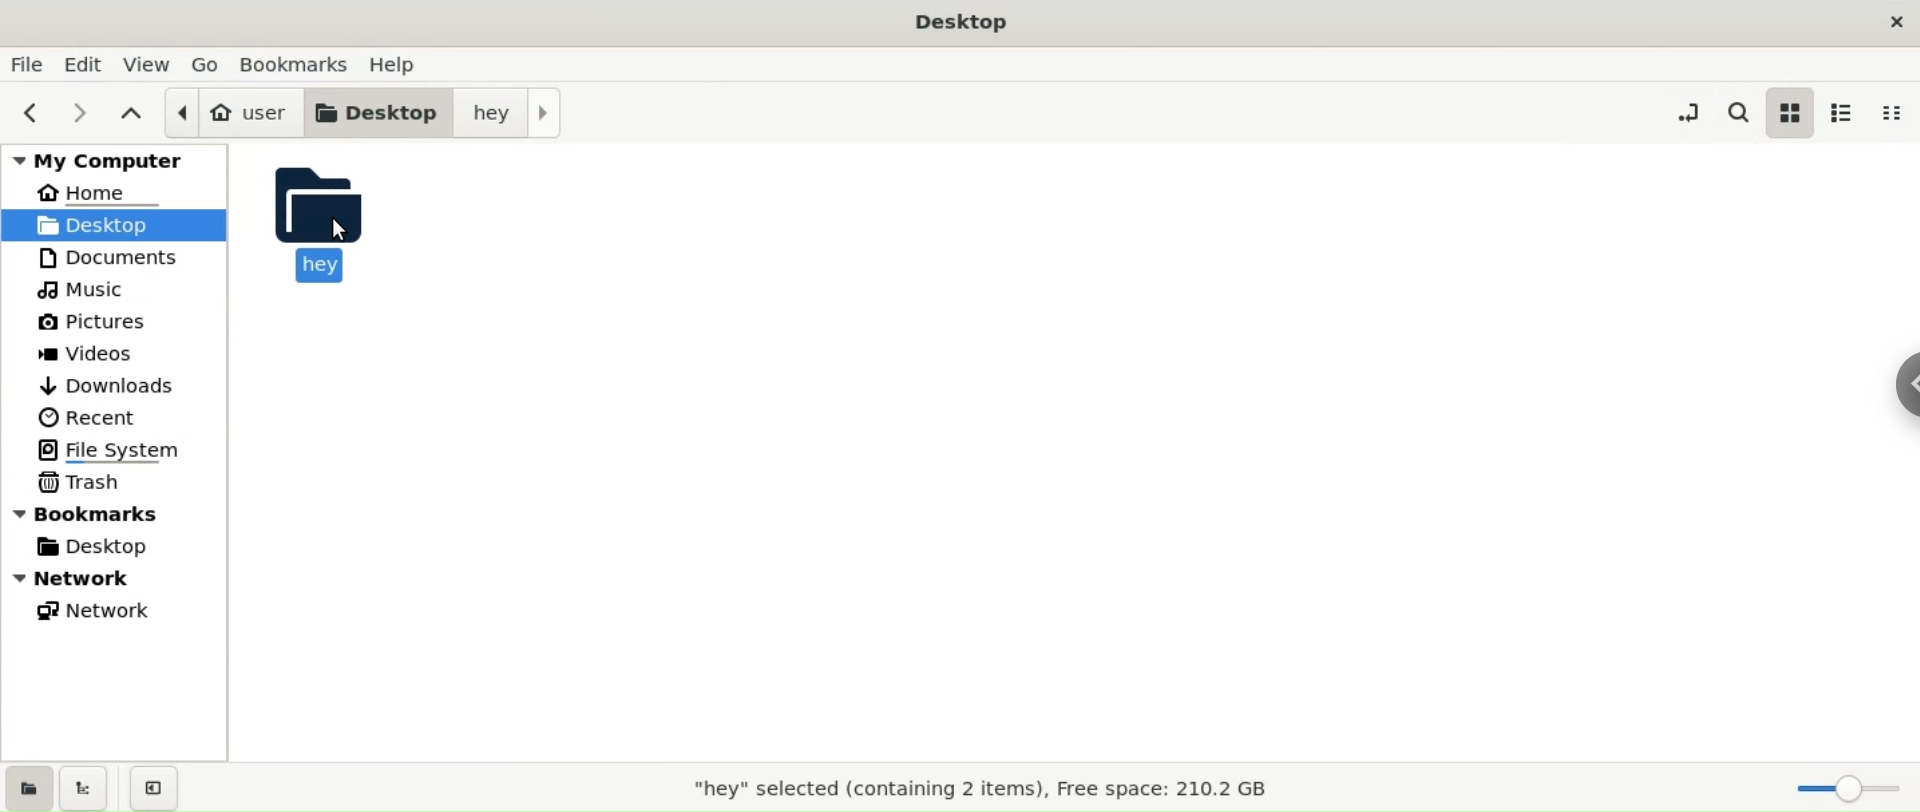 The image size is (1920, 812). Describe the element at coordinates (108, 383) in the screenshot. I see `downloads` at that location.